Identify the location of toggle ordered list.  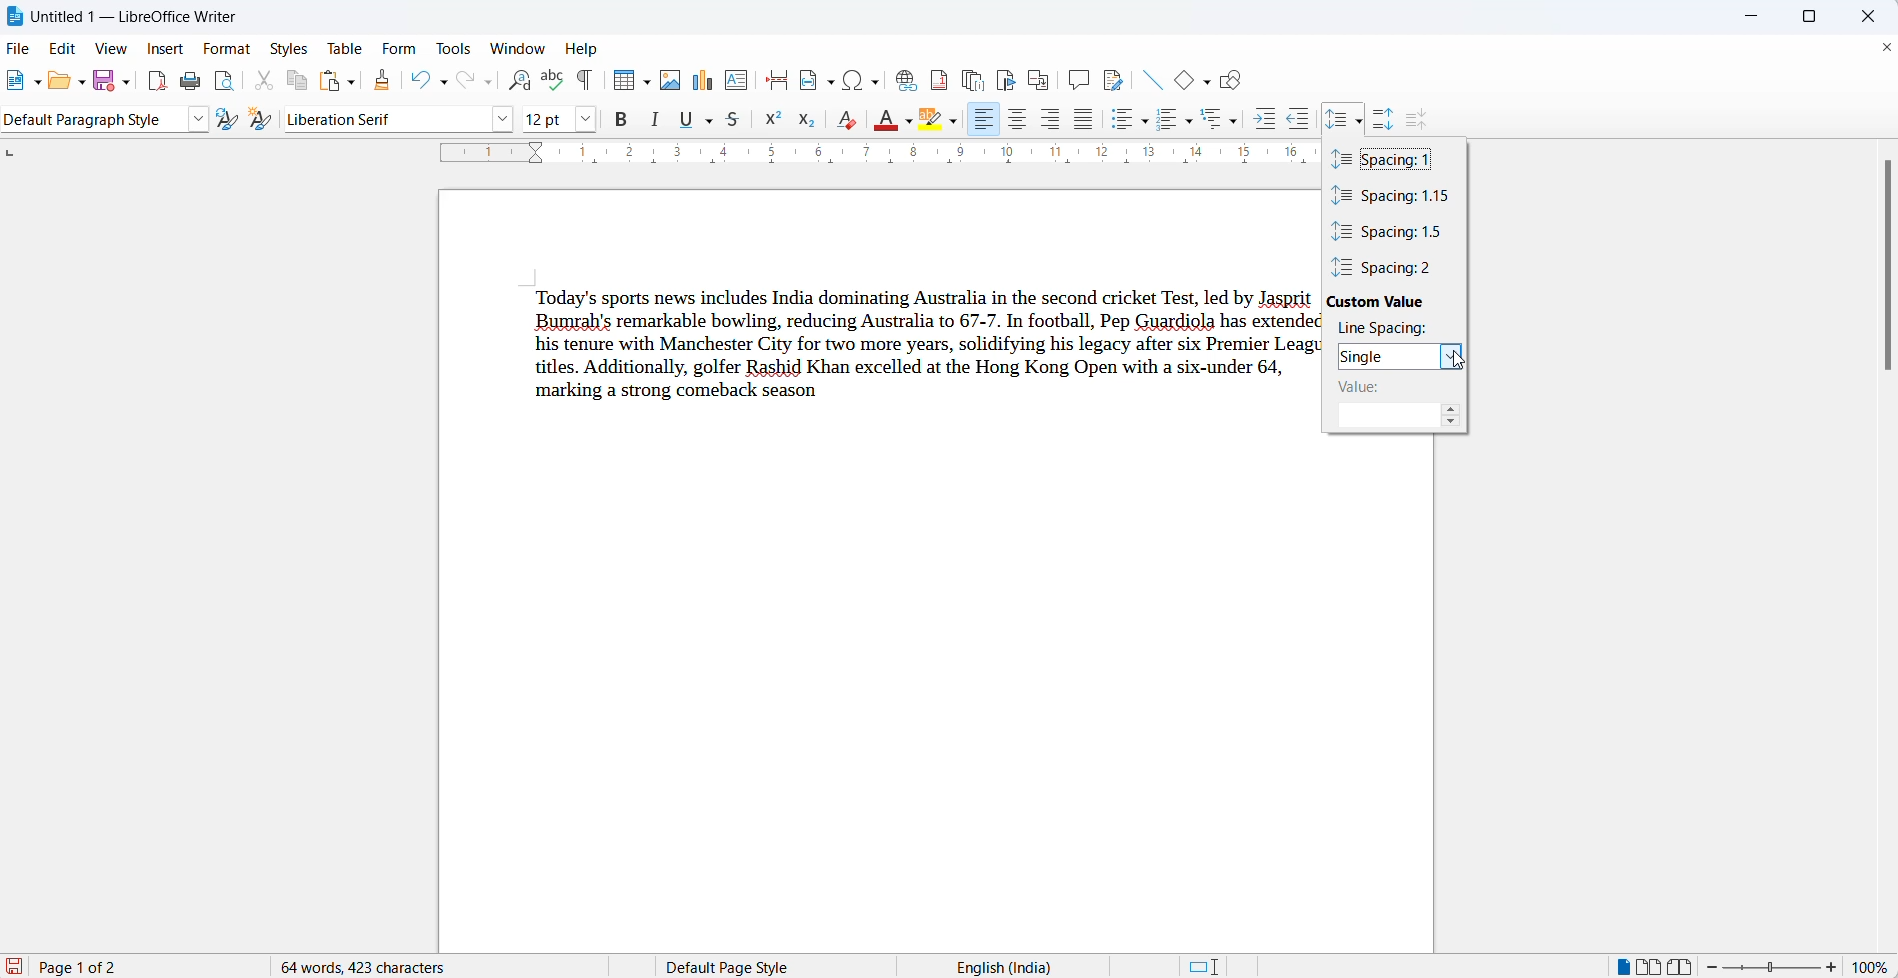
(1188, 122).